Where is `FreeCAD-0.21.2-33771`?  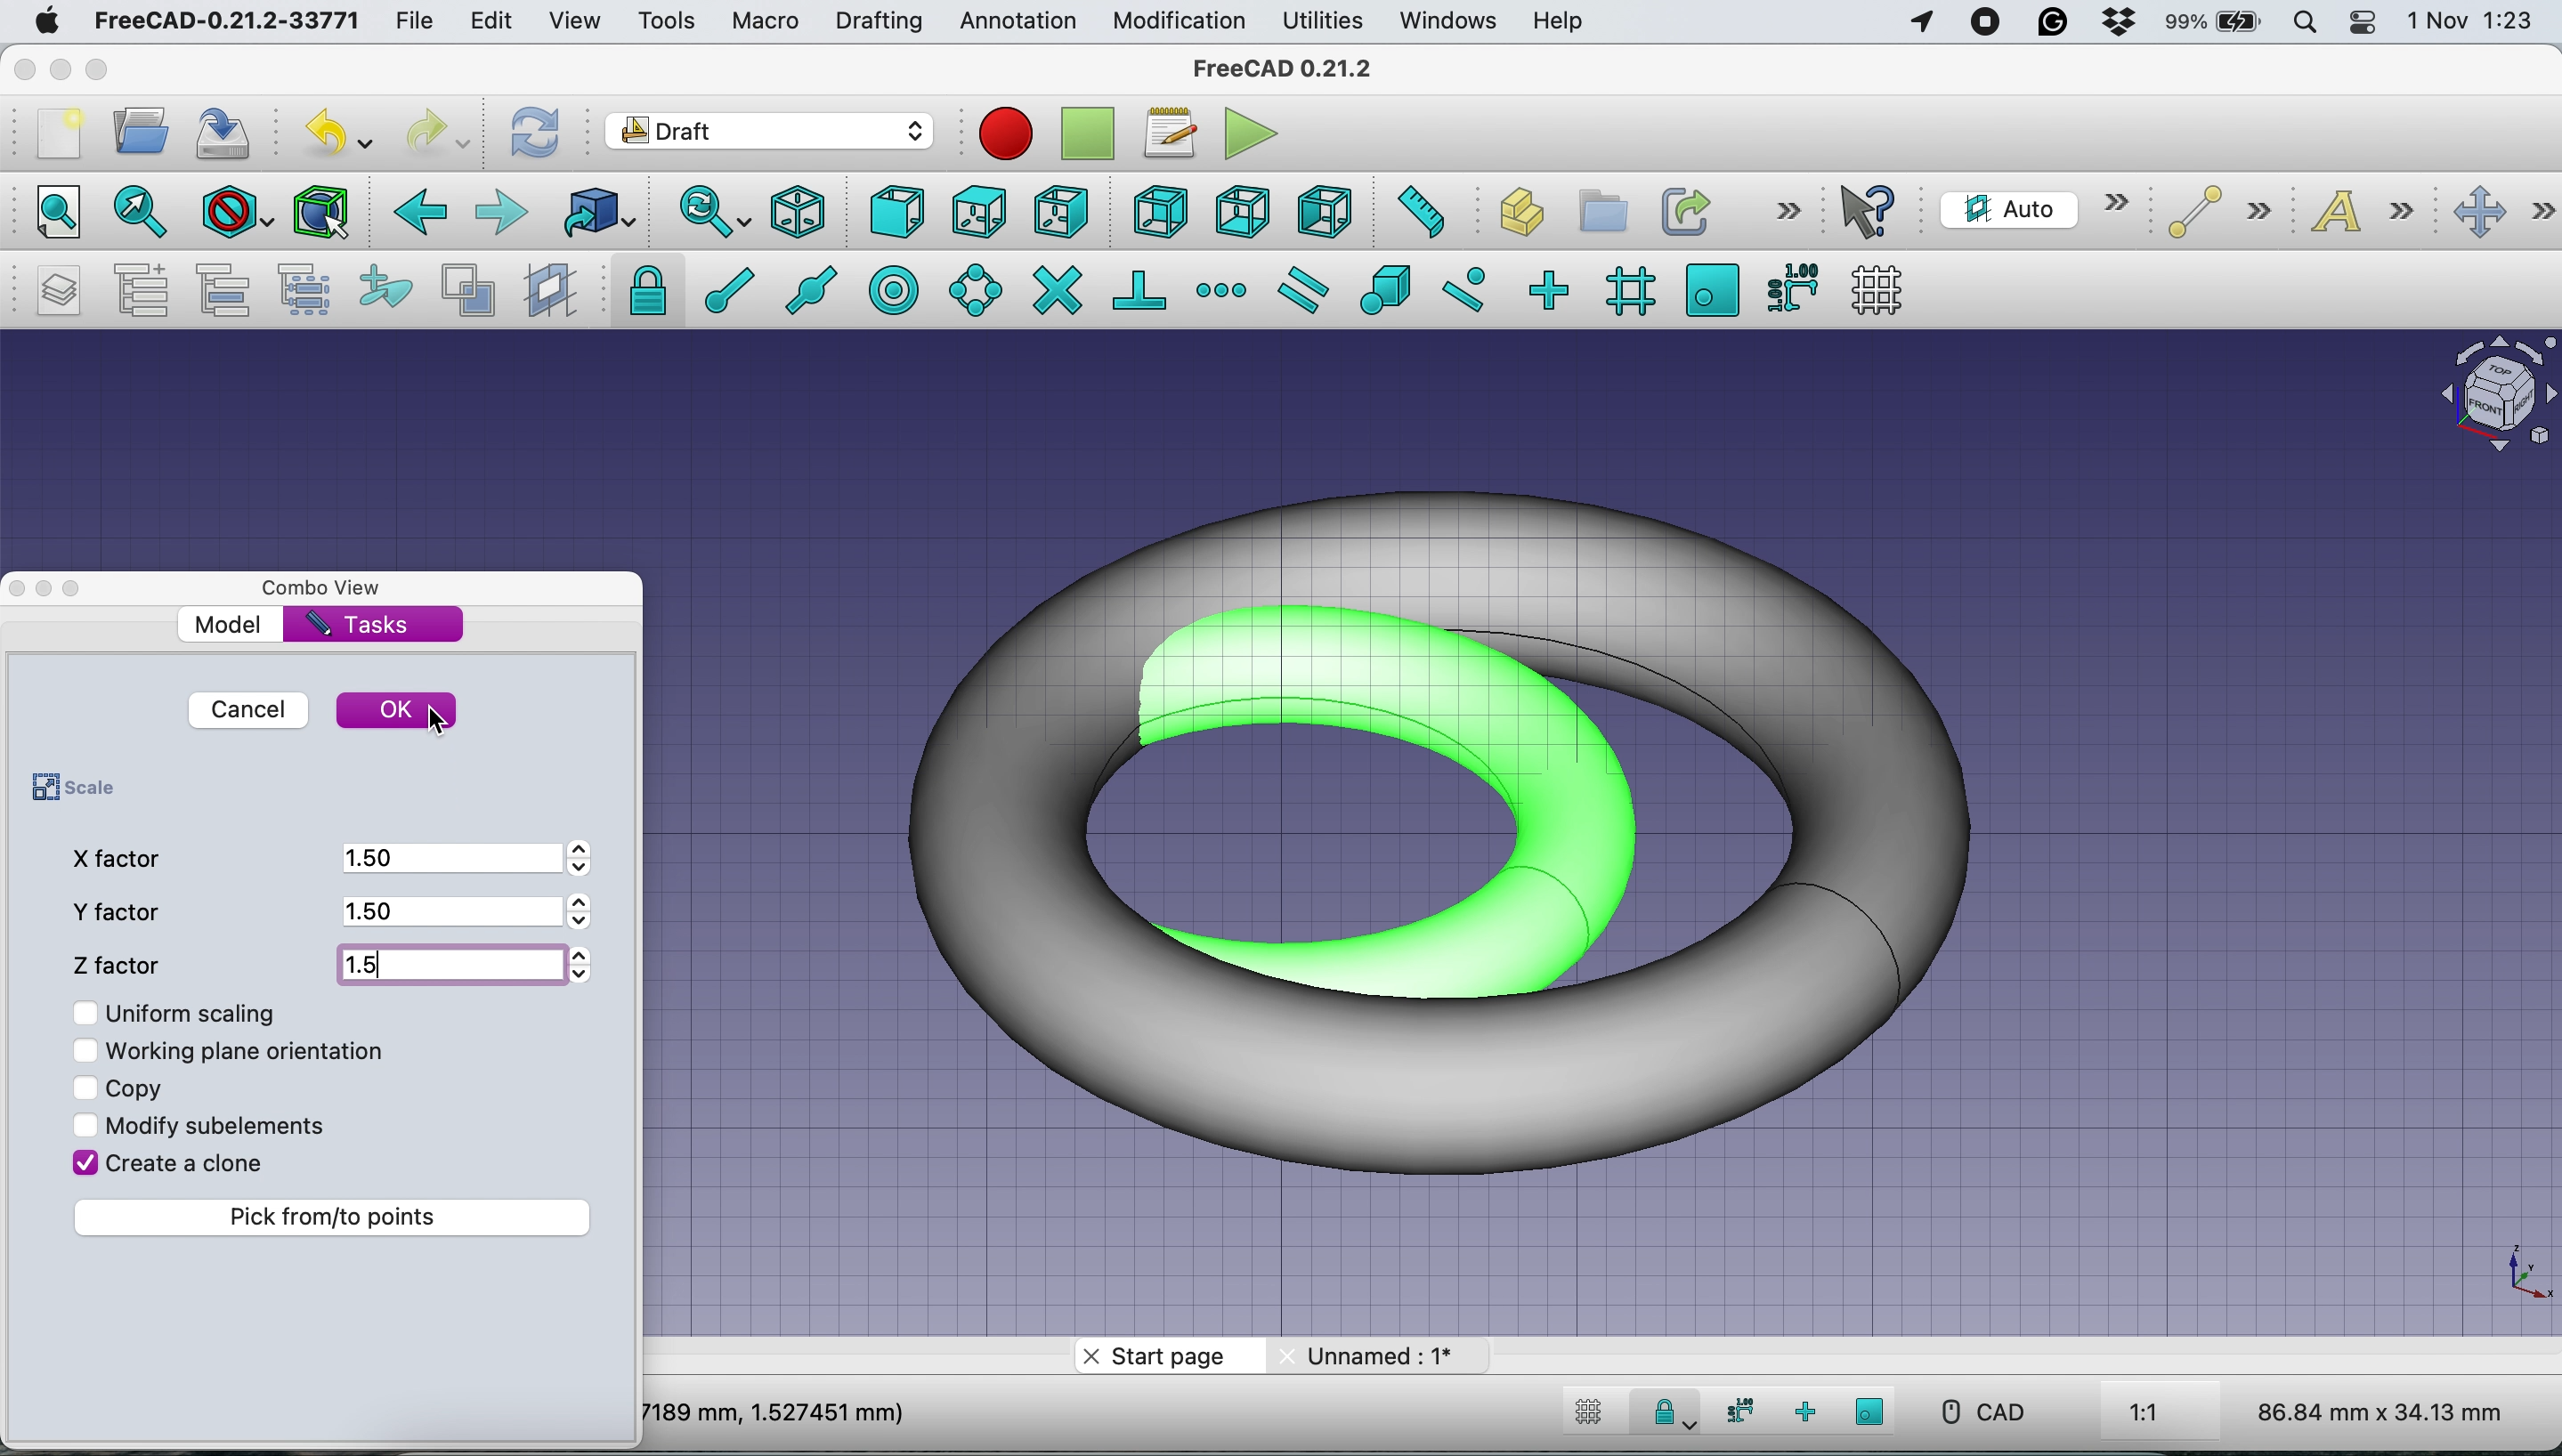 FreeCAD-0.21.2-33771 is located at coordinates (228, 19).